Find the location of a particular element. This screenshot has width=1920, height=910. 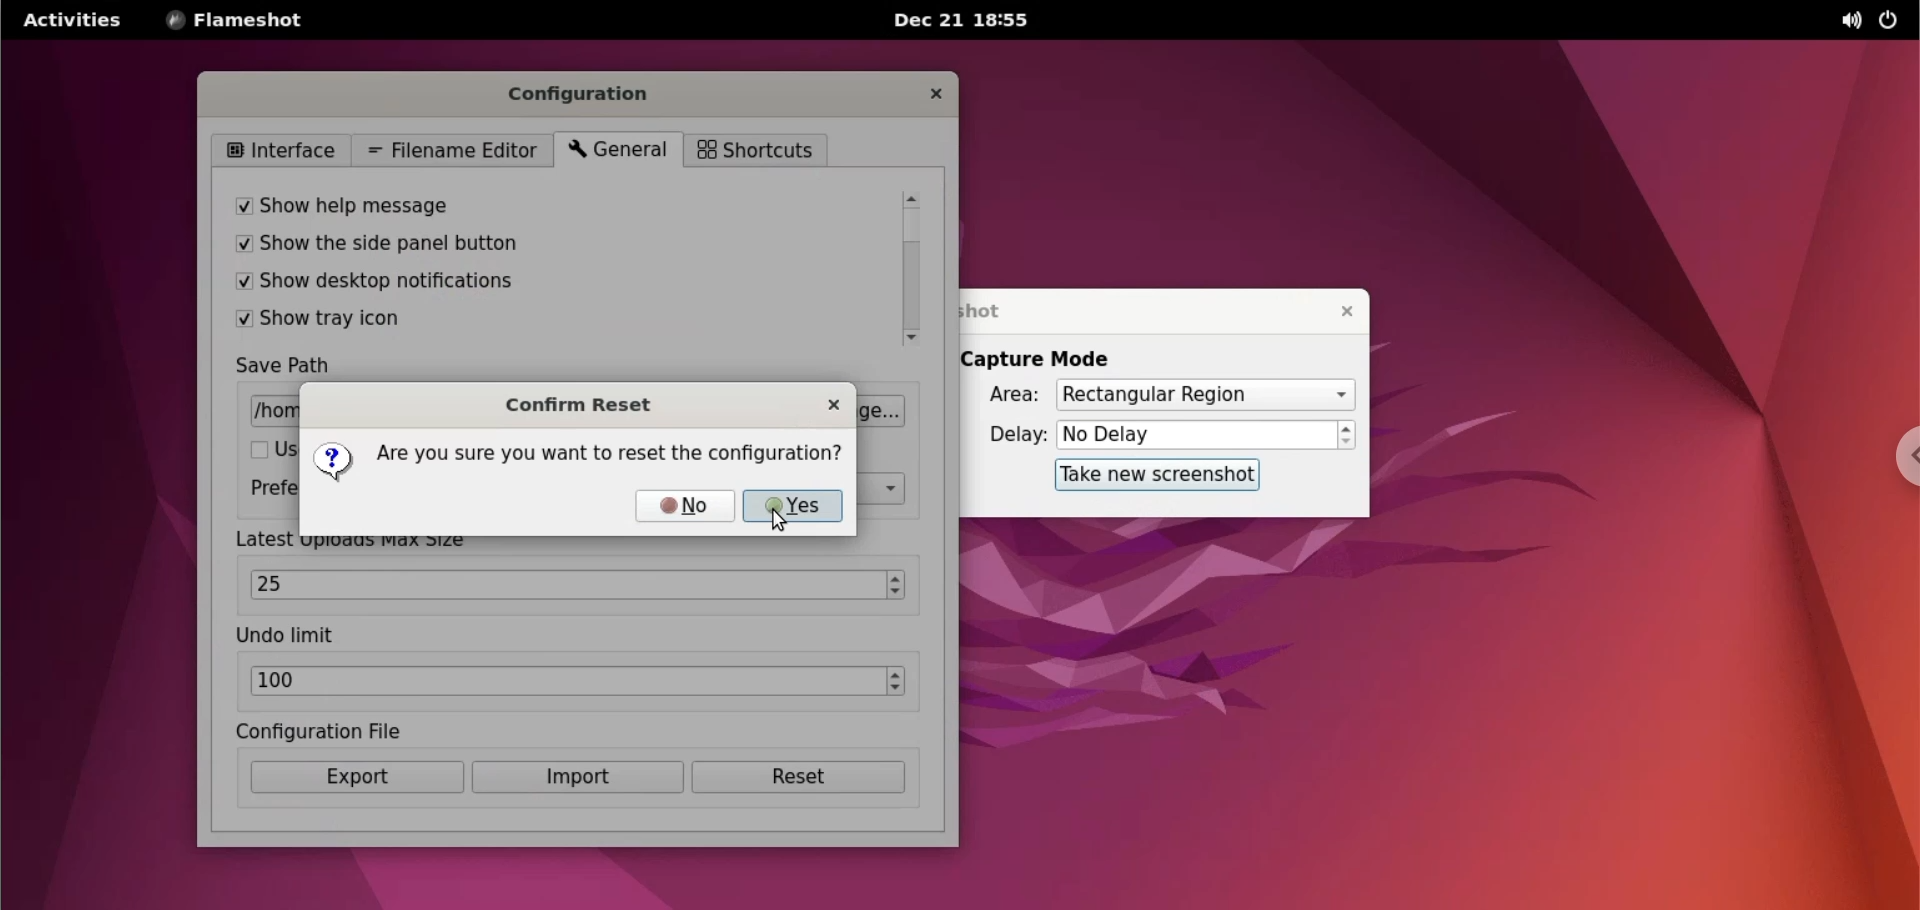

chrome options is located at coordinates (1896, 462).